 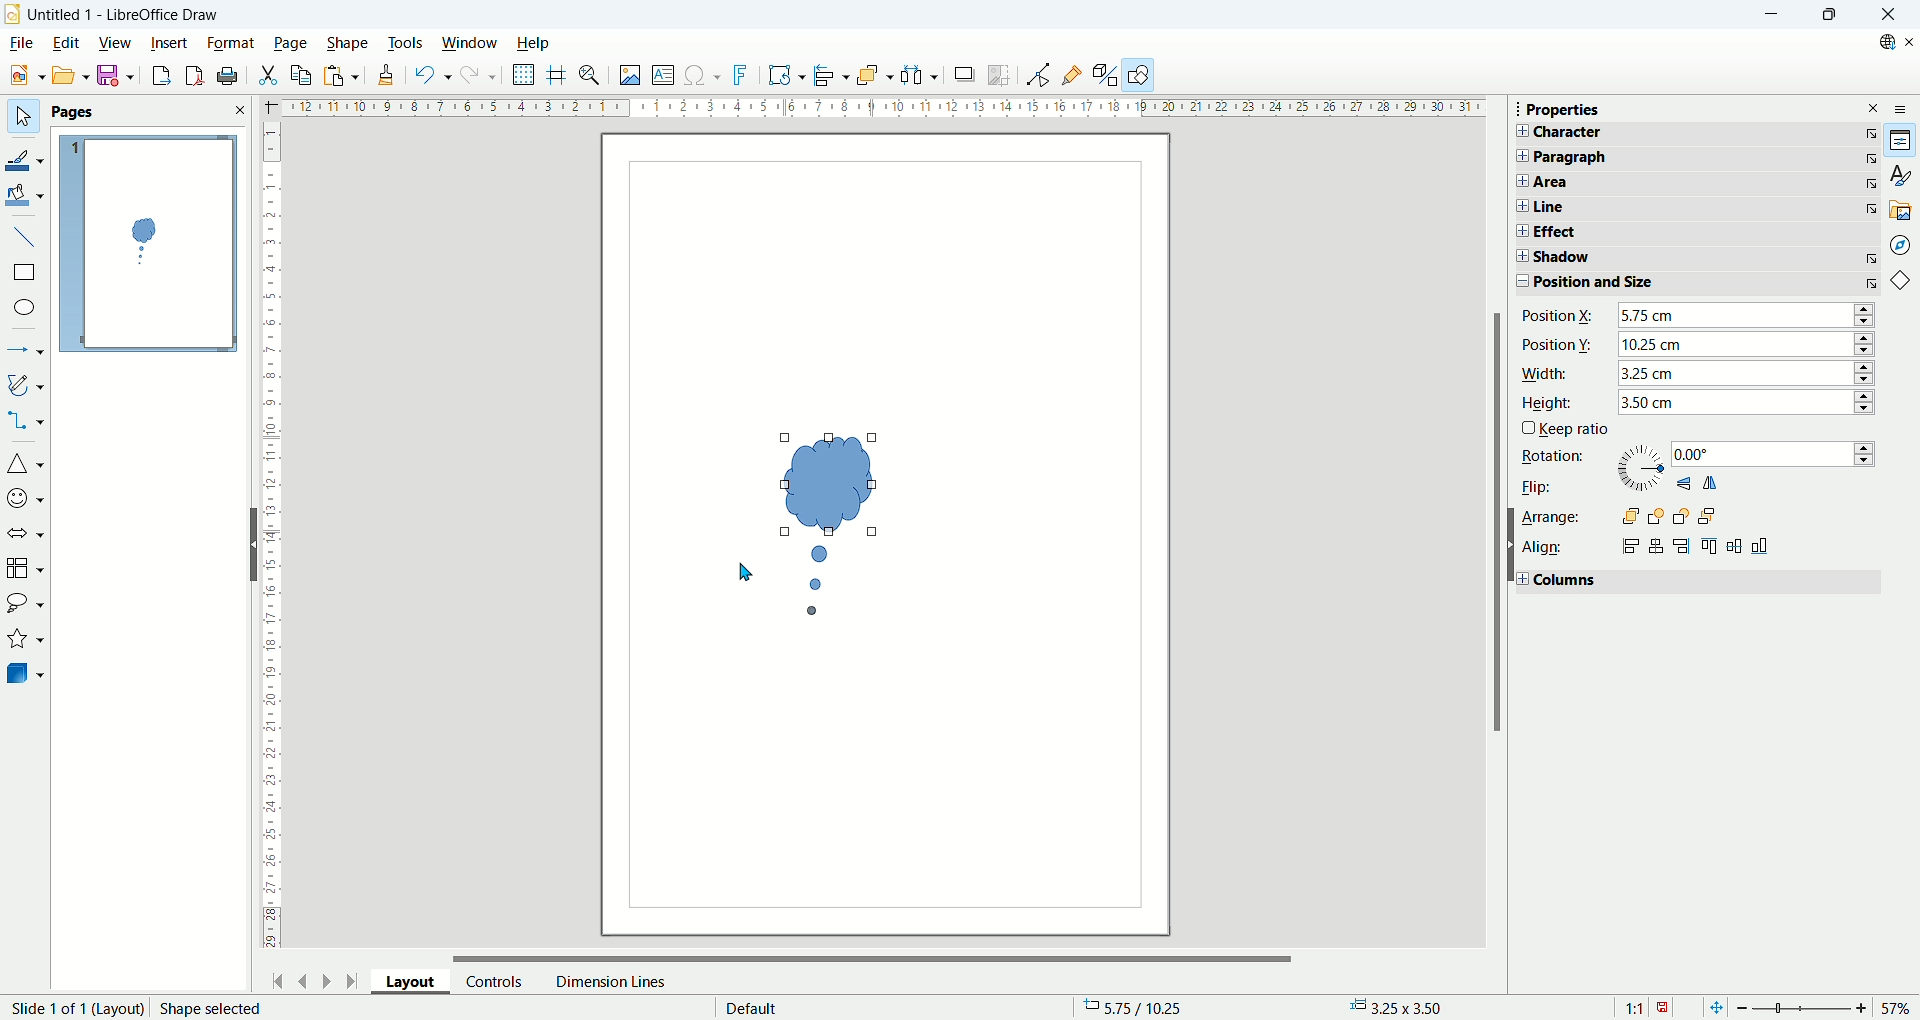 What do you see at coordinates (752, 1005) in the screenshot?
I see `default` at bounding box center [752, 1005].